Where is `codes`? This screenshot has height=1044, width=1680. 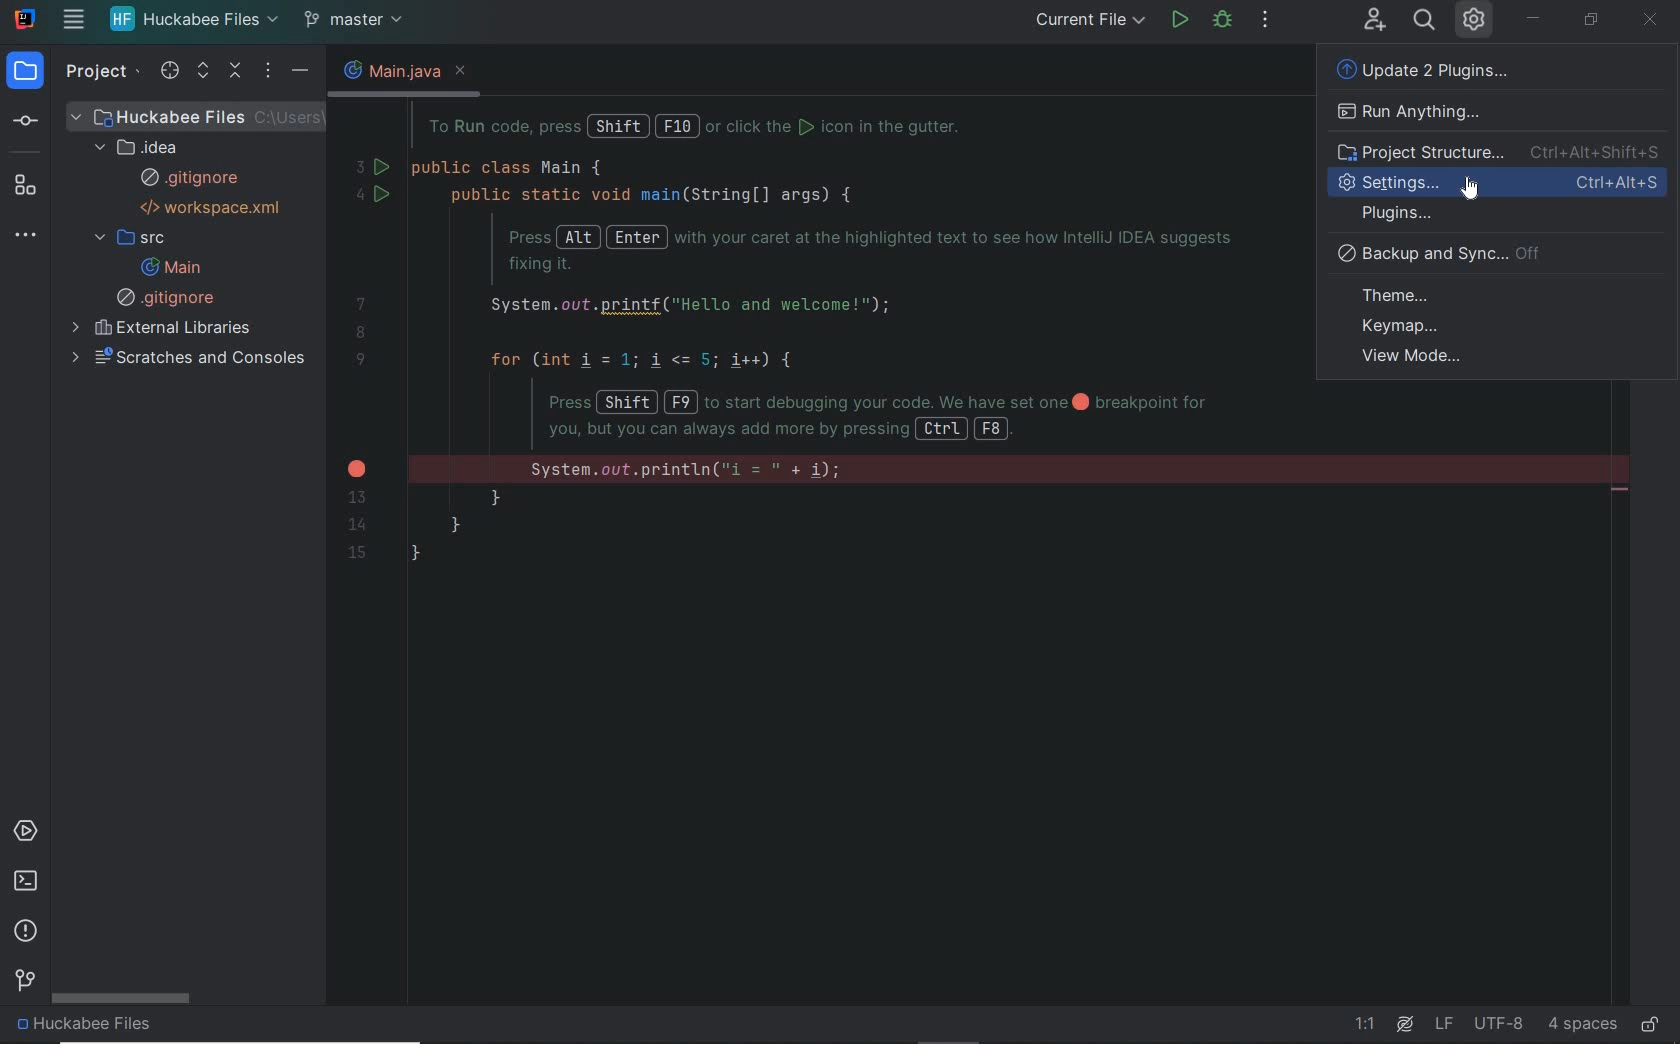
codes is located at coordinates (819, 348).